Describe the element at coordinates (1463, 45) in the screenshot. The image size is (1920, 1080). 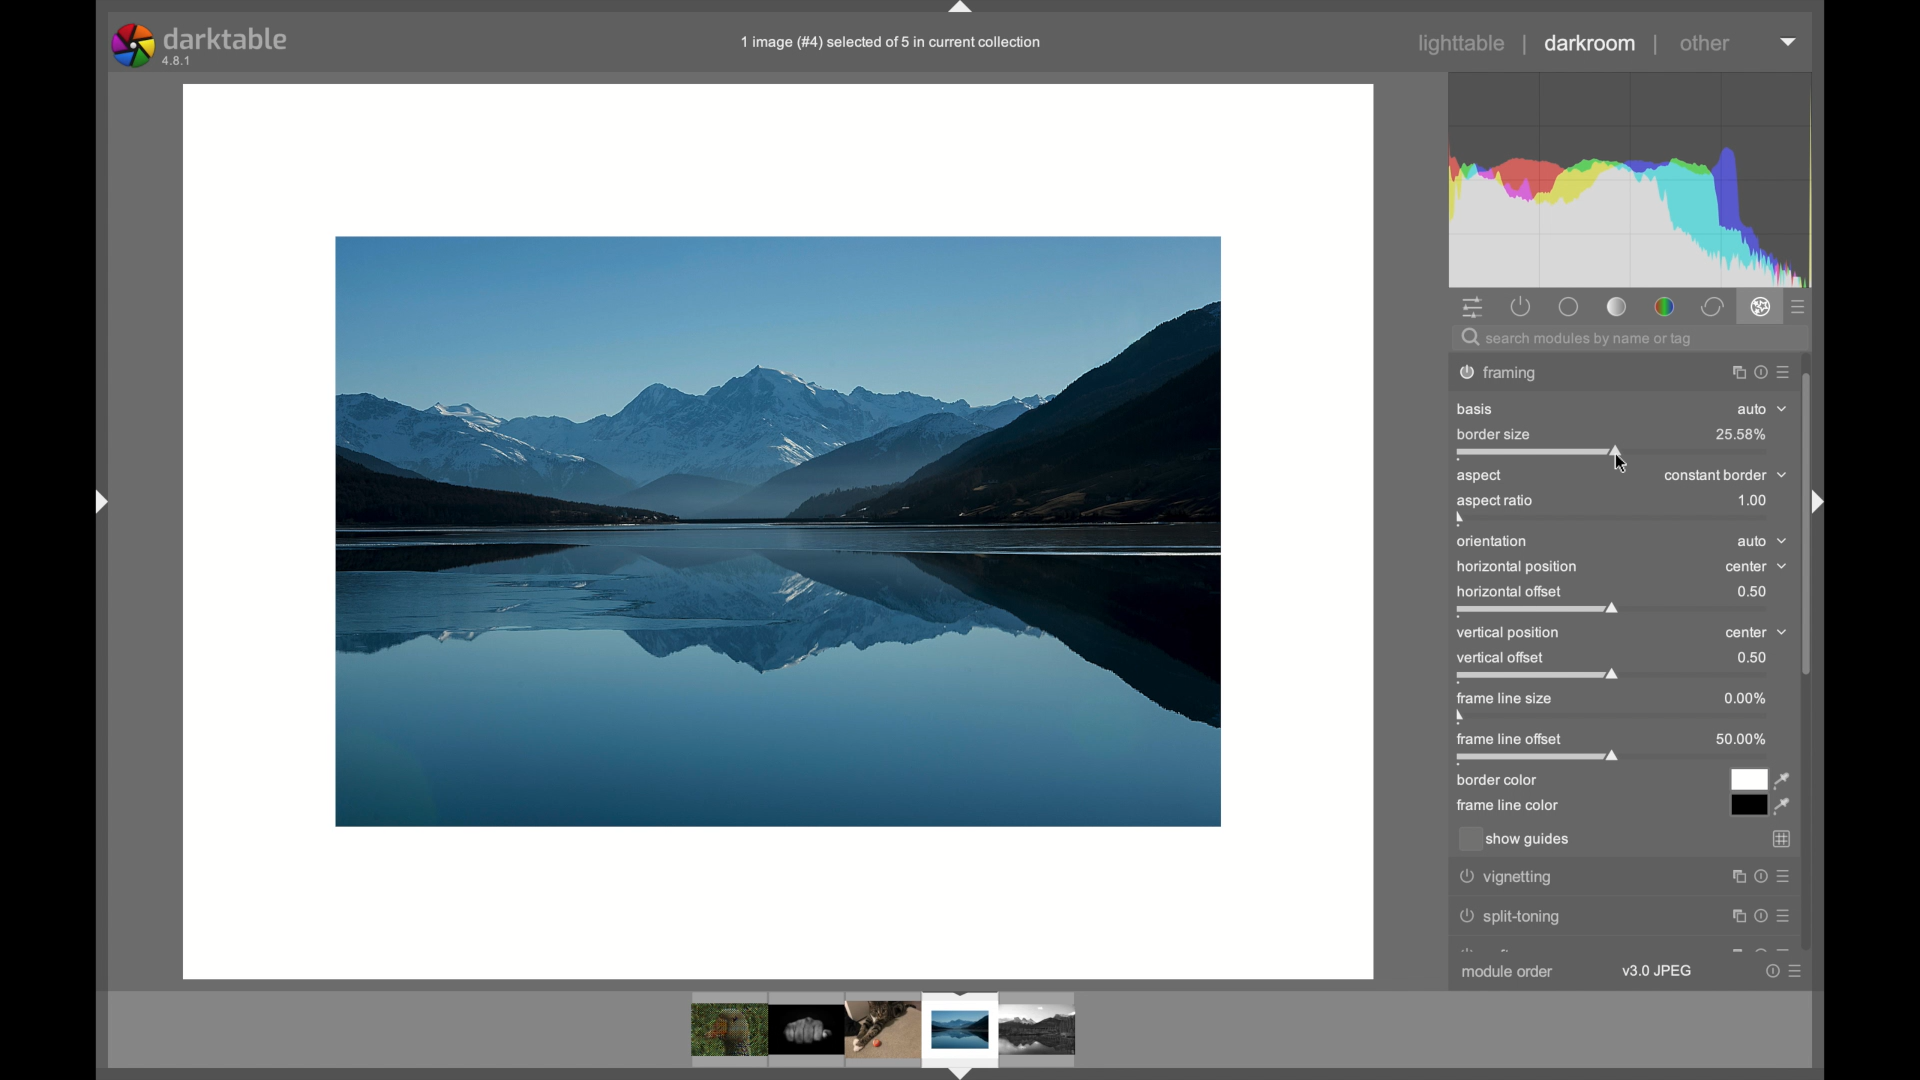
I see `lighttable` at that location.